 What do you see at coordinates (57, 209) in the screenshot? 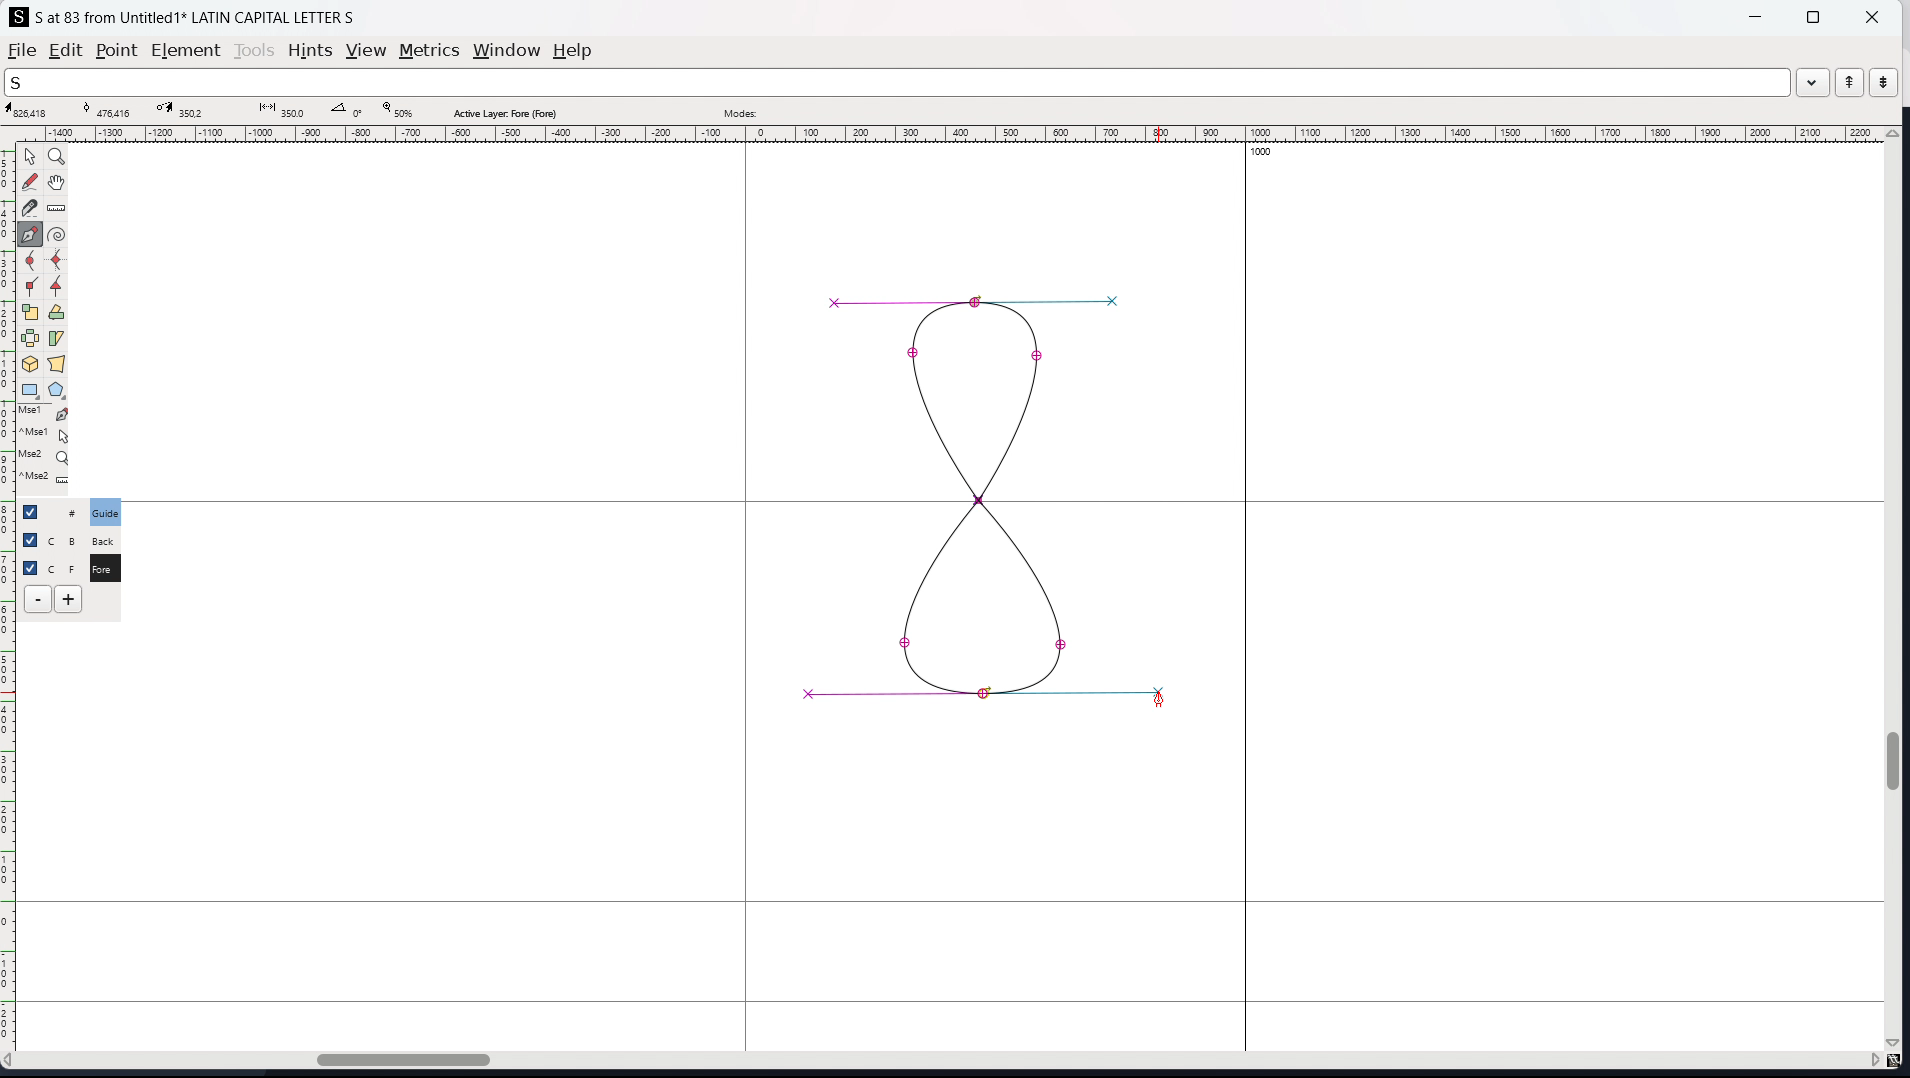
I see `measure distance, angle between two points` at bounding box center [57, 209].